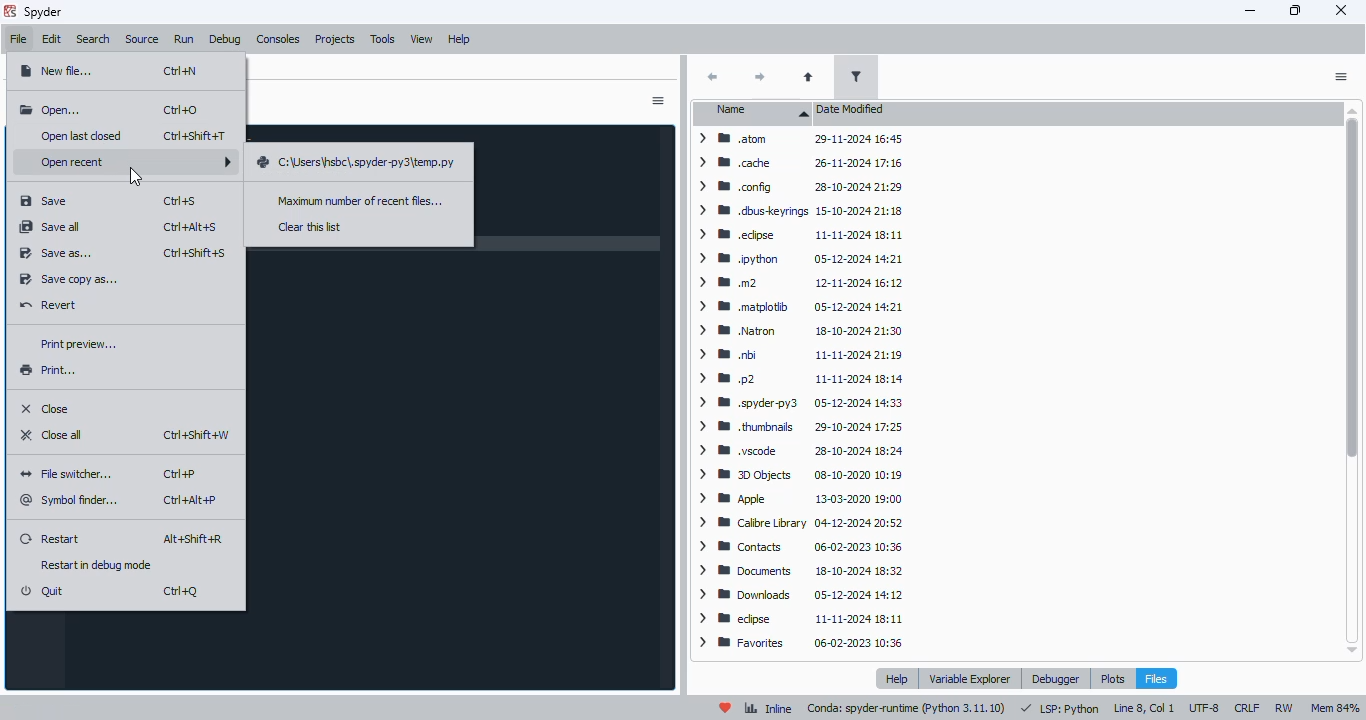 The height and width of the screenshot is (720, 1366). I want to click on conda: spyder-runtime (pyton 3. 11. 10), so click(906, 710).